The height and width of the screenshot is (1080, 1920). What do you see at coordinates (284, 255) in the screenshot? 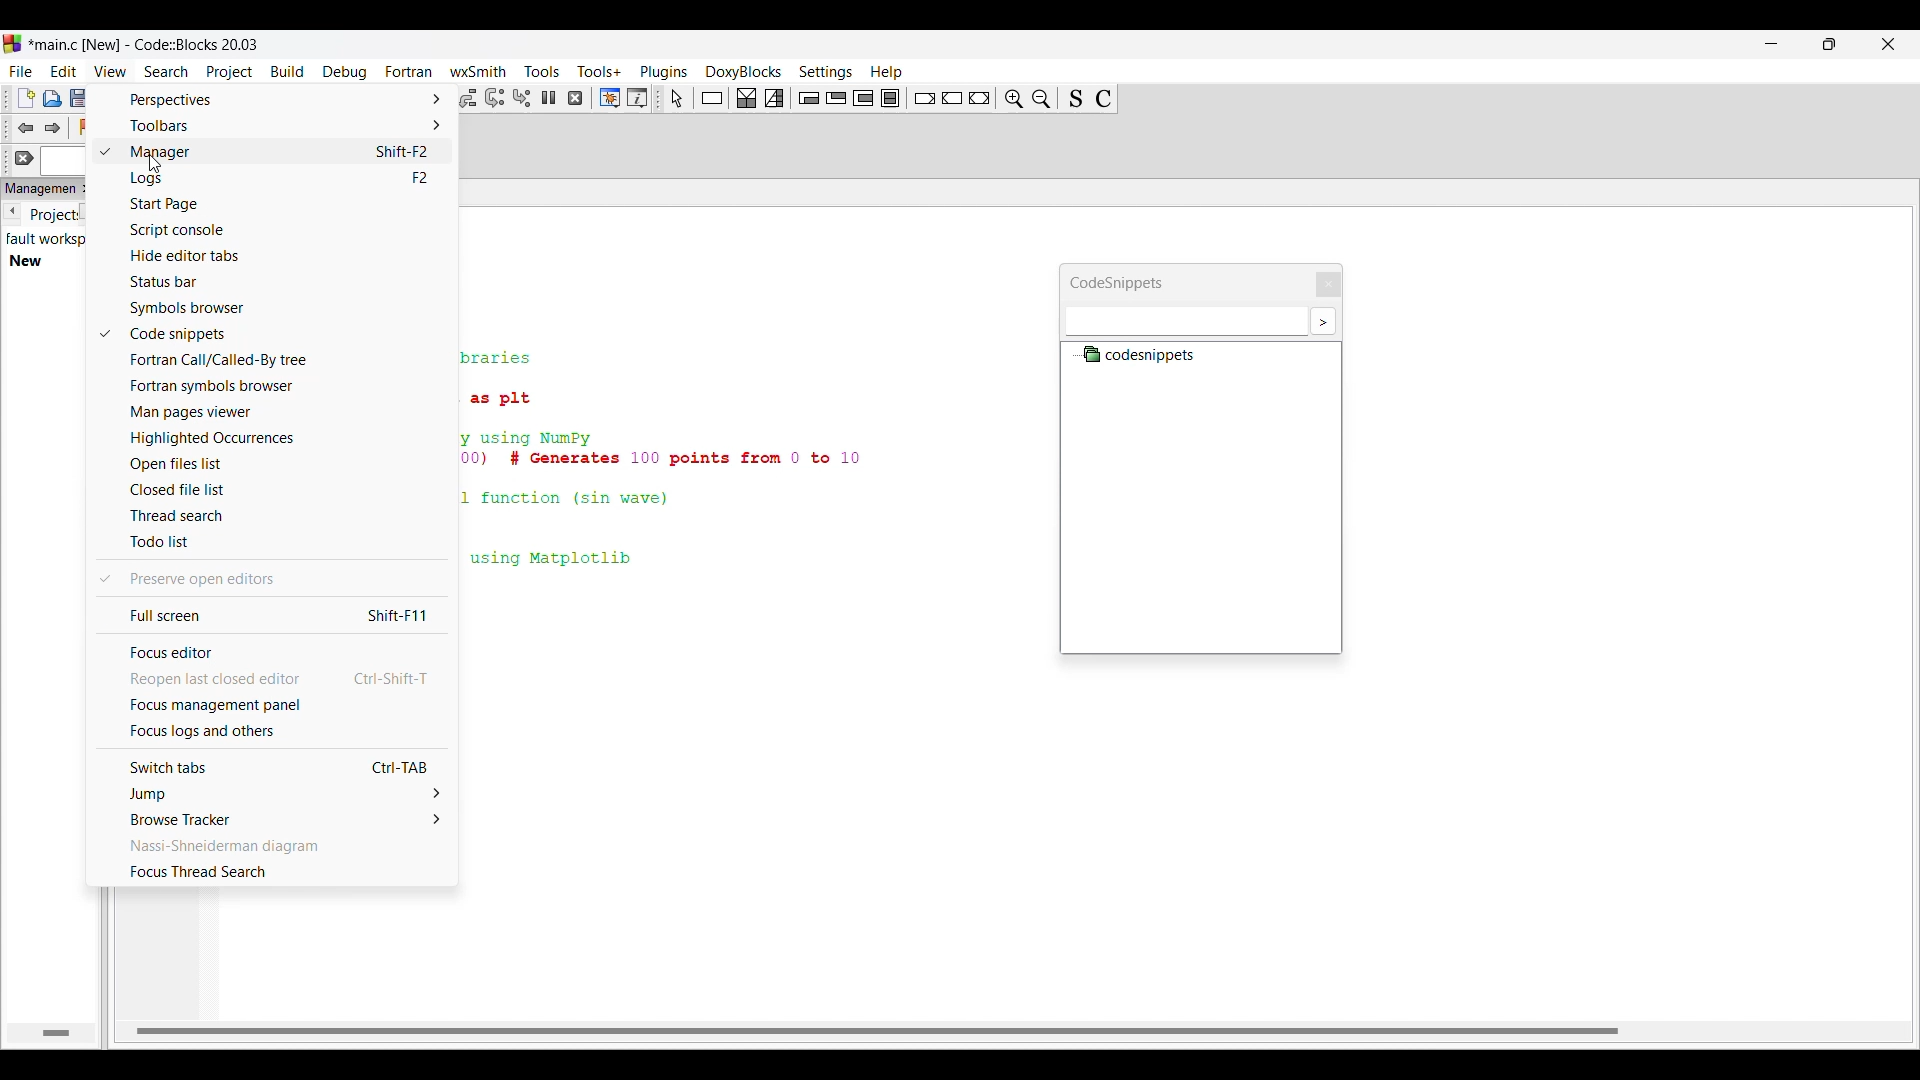
I see `Hide editor tabs` at bounding box center [284, 255].